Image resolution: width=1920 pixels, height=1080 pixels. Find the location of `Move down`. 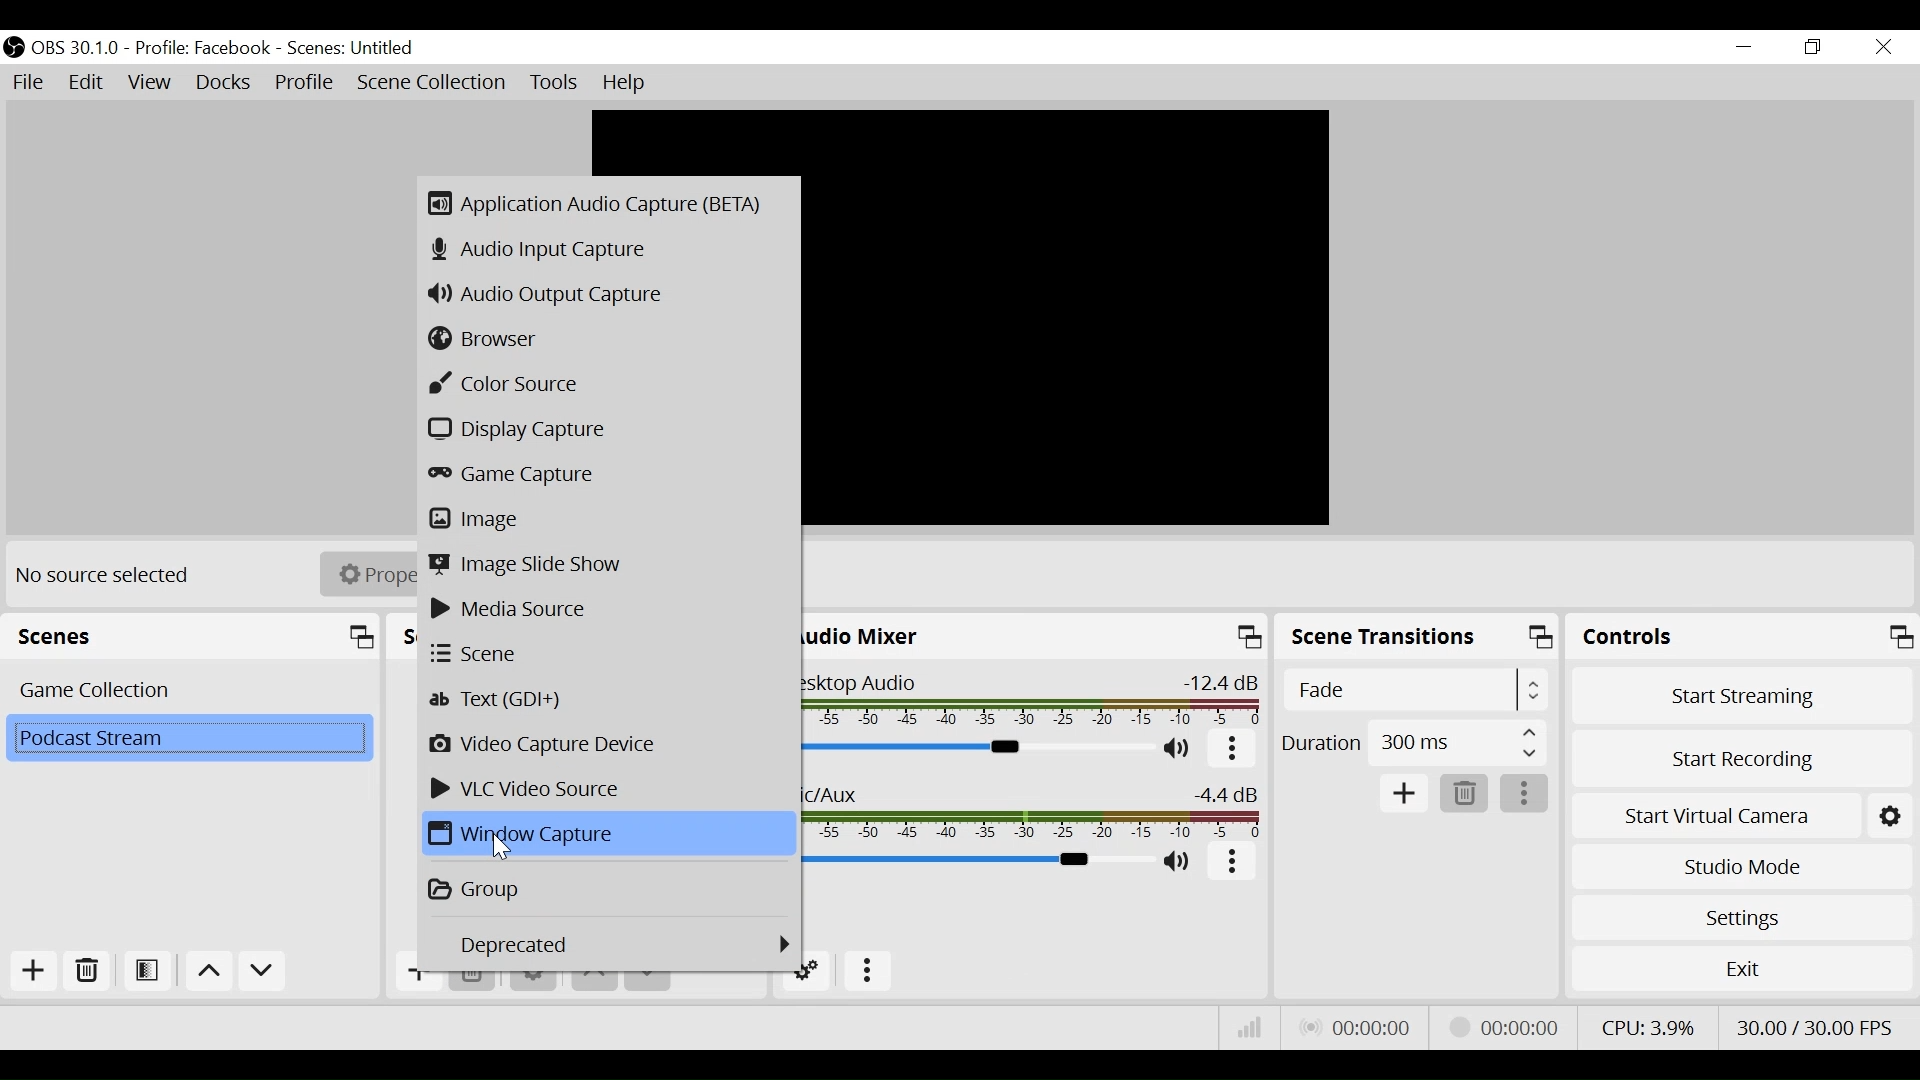

Move down is located at coordinates (260, 974).